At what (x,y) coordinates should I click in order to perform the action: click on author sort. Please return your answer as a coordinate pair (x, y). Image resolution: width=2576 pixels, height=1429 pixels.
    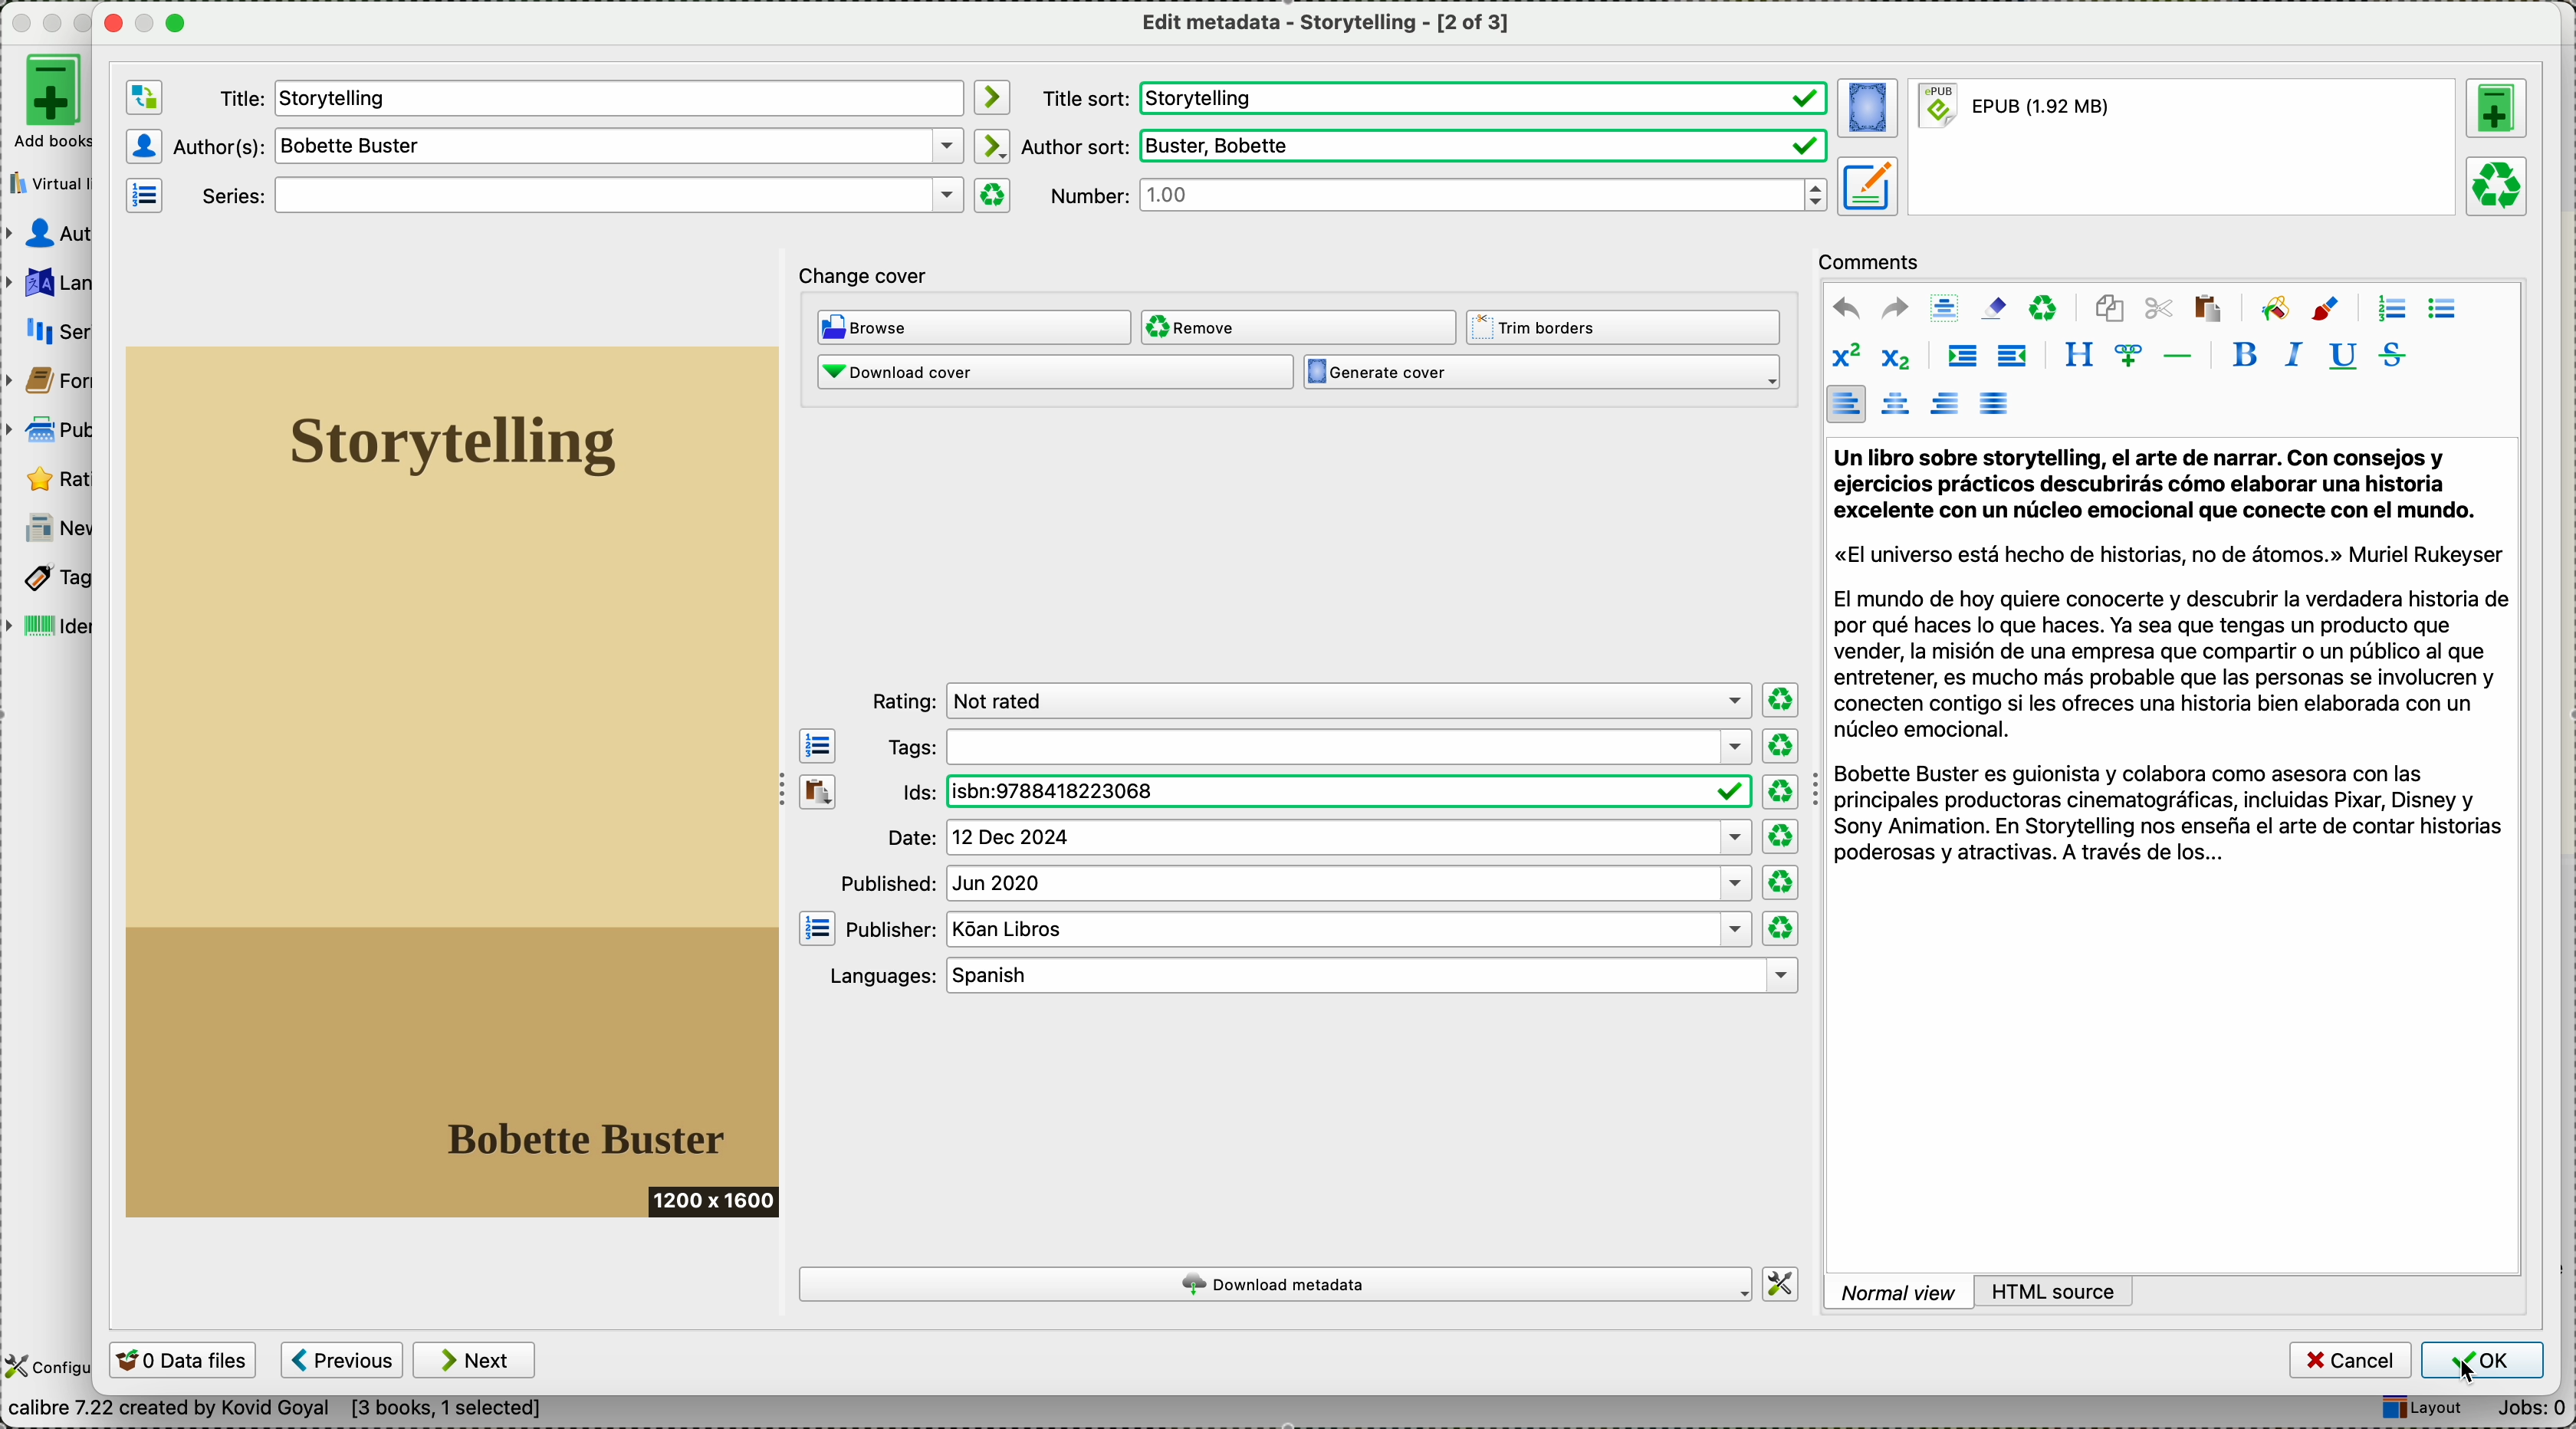
    Looking at the image, I should click on (1426, 146).